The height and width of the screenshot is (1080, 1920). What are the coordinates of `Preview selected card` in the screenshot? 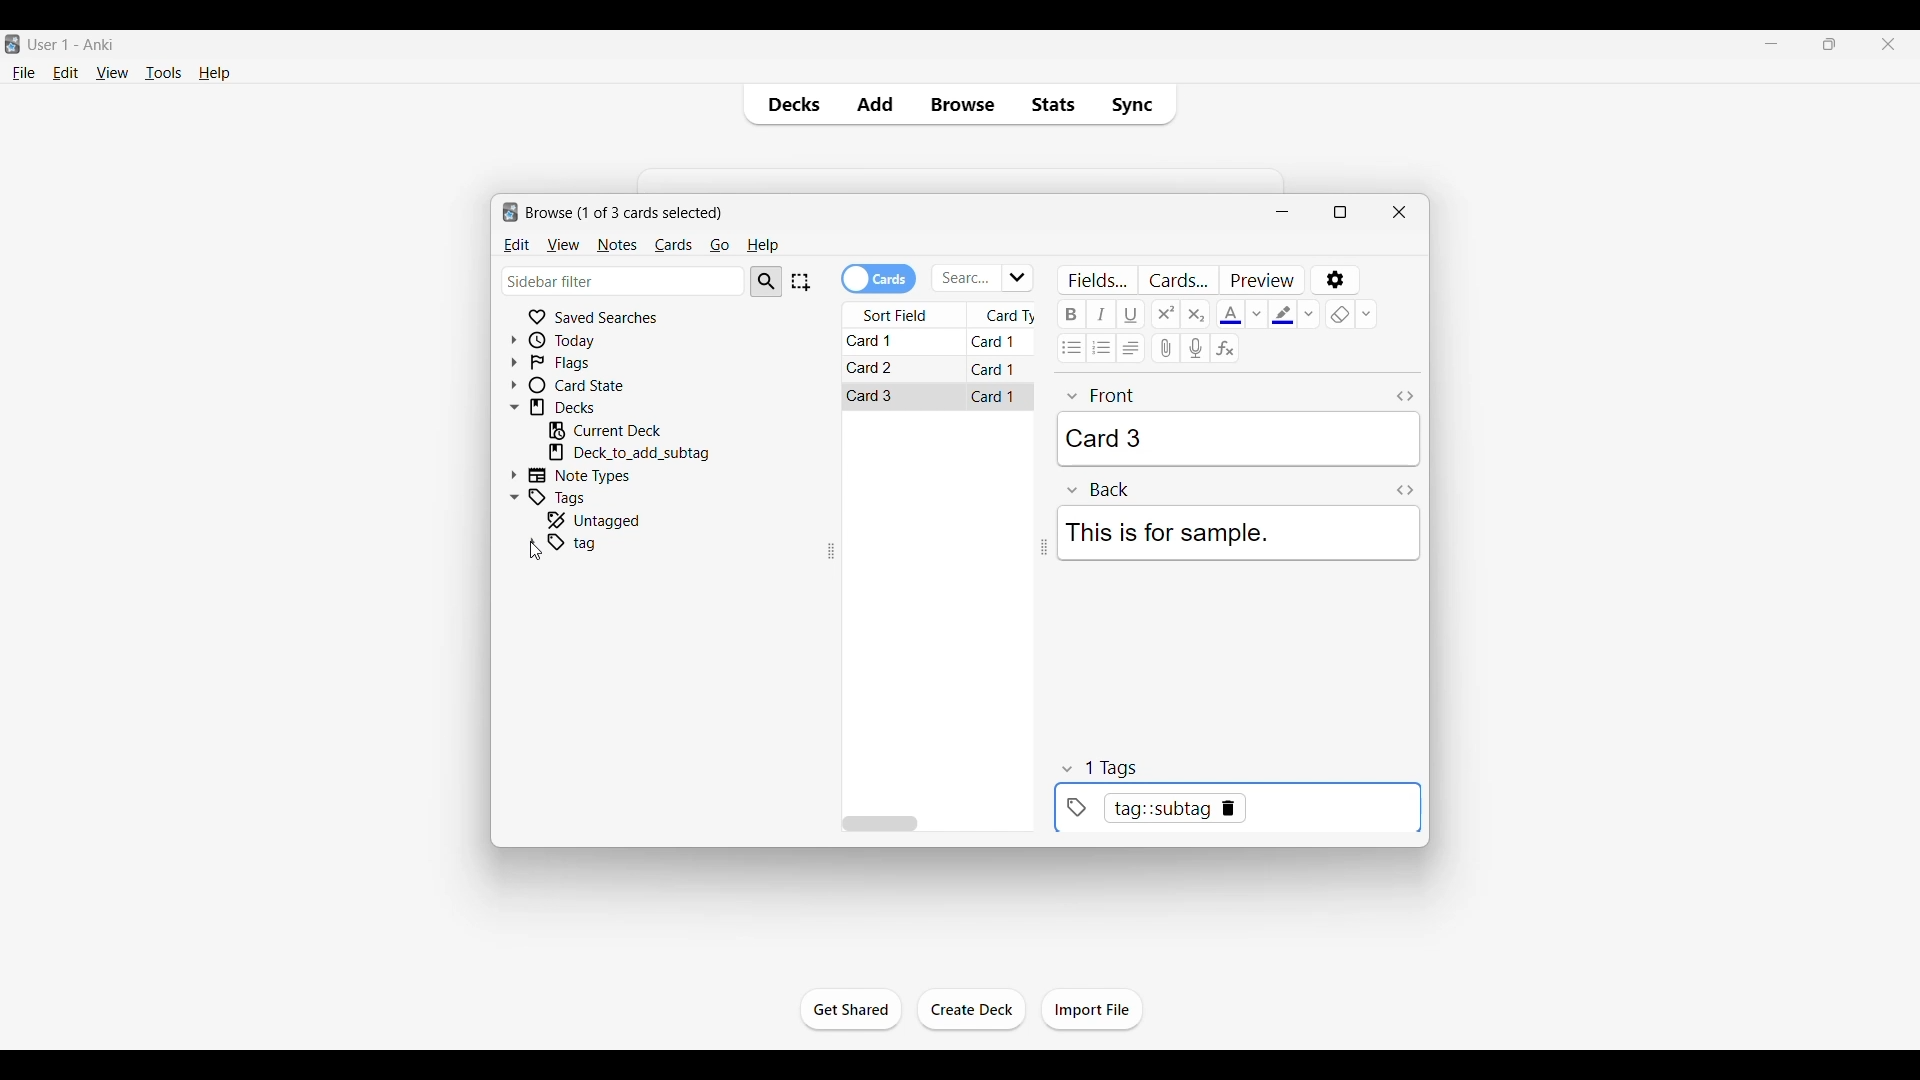 It's located at (1261, 280).